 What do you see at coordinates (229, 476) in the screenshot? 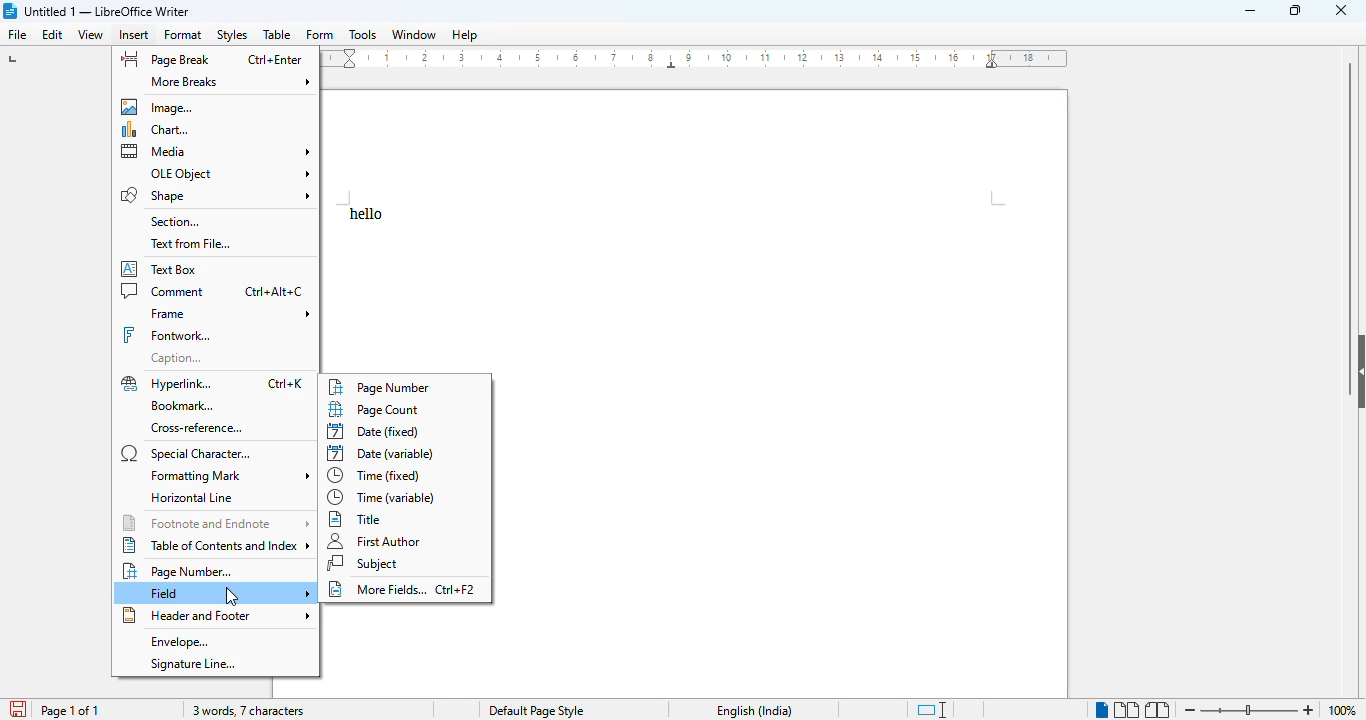
I see `formatting mark` at bounding box center [229, 476].